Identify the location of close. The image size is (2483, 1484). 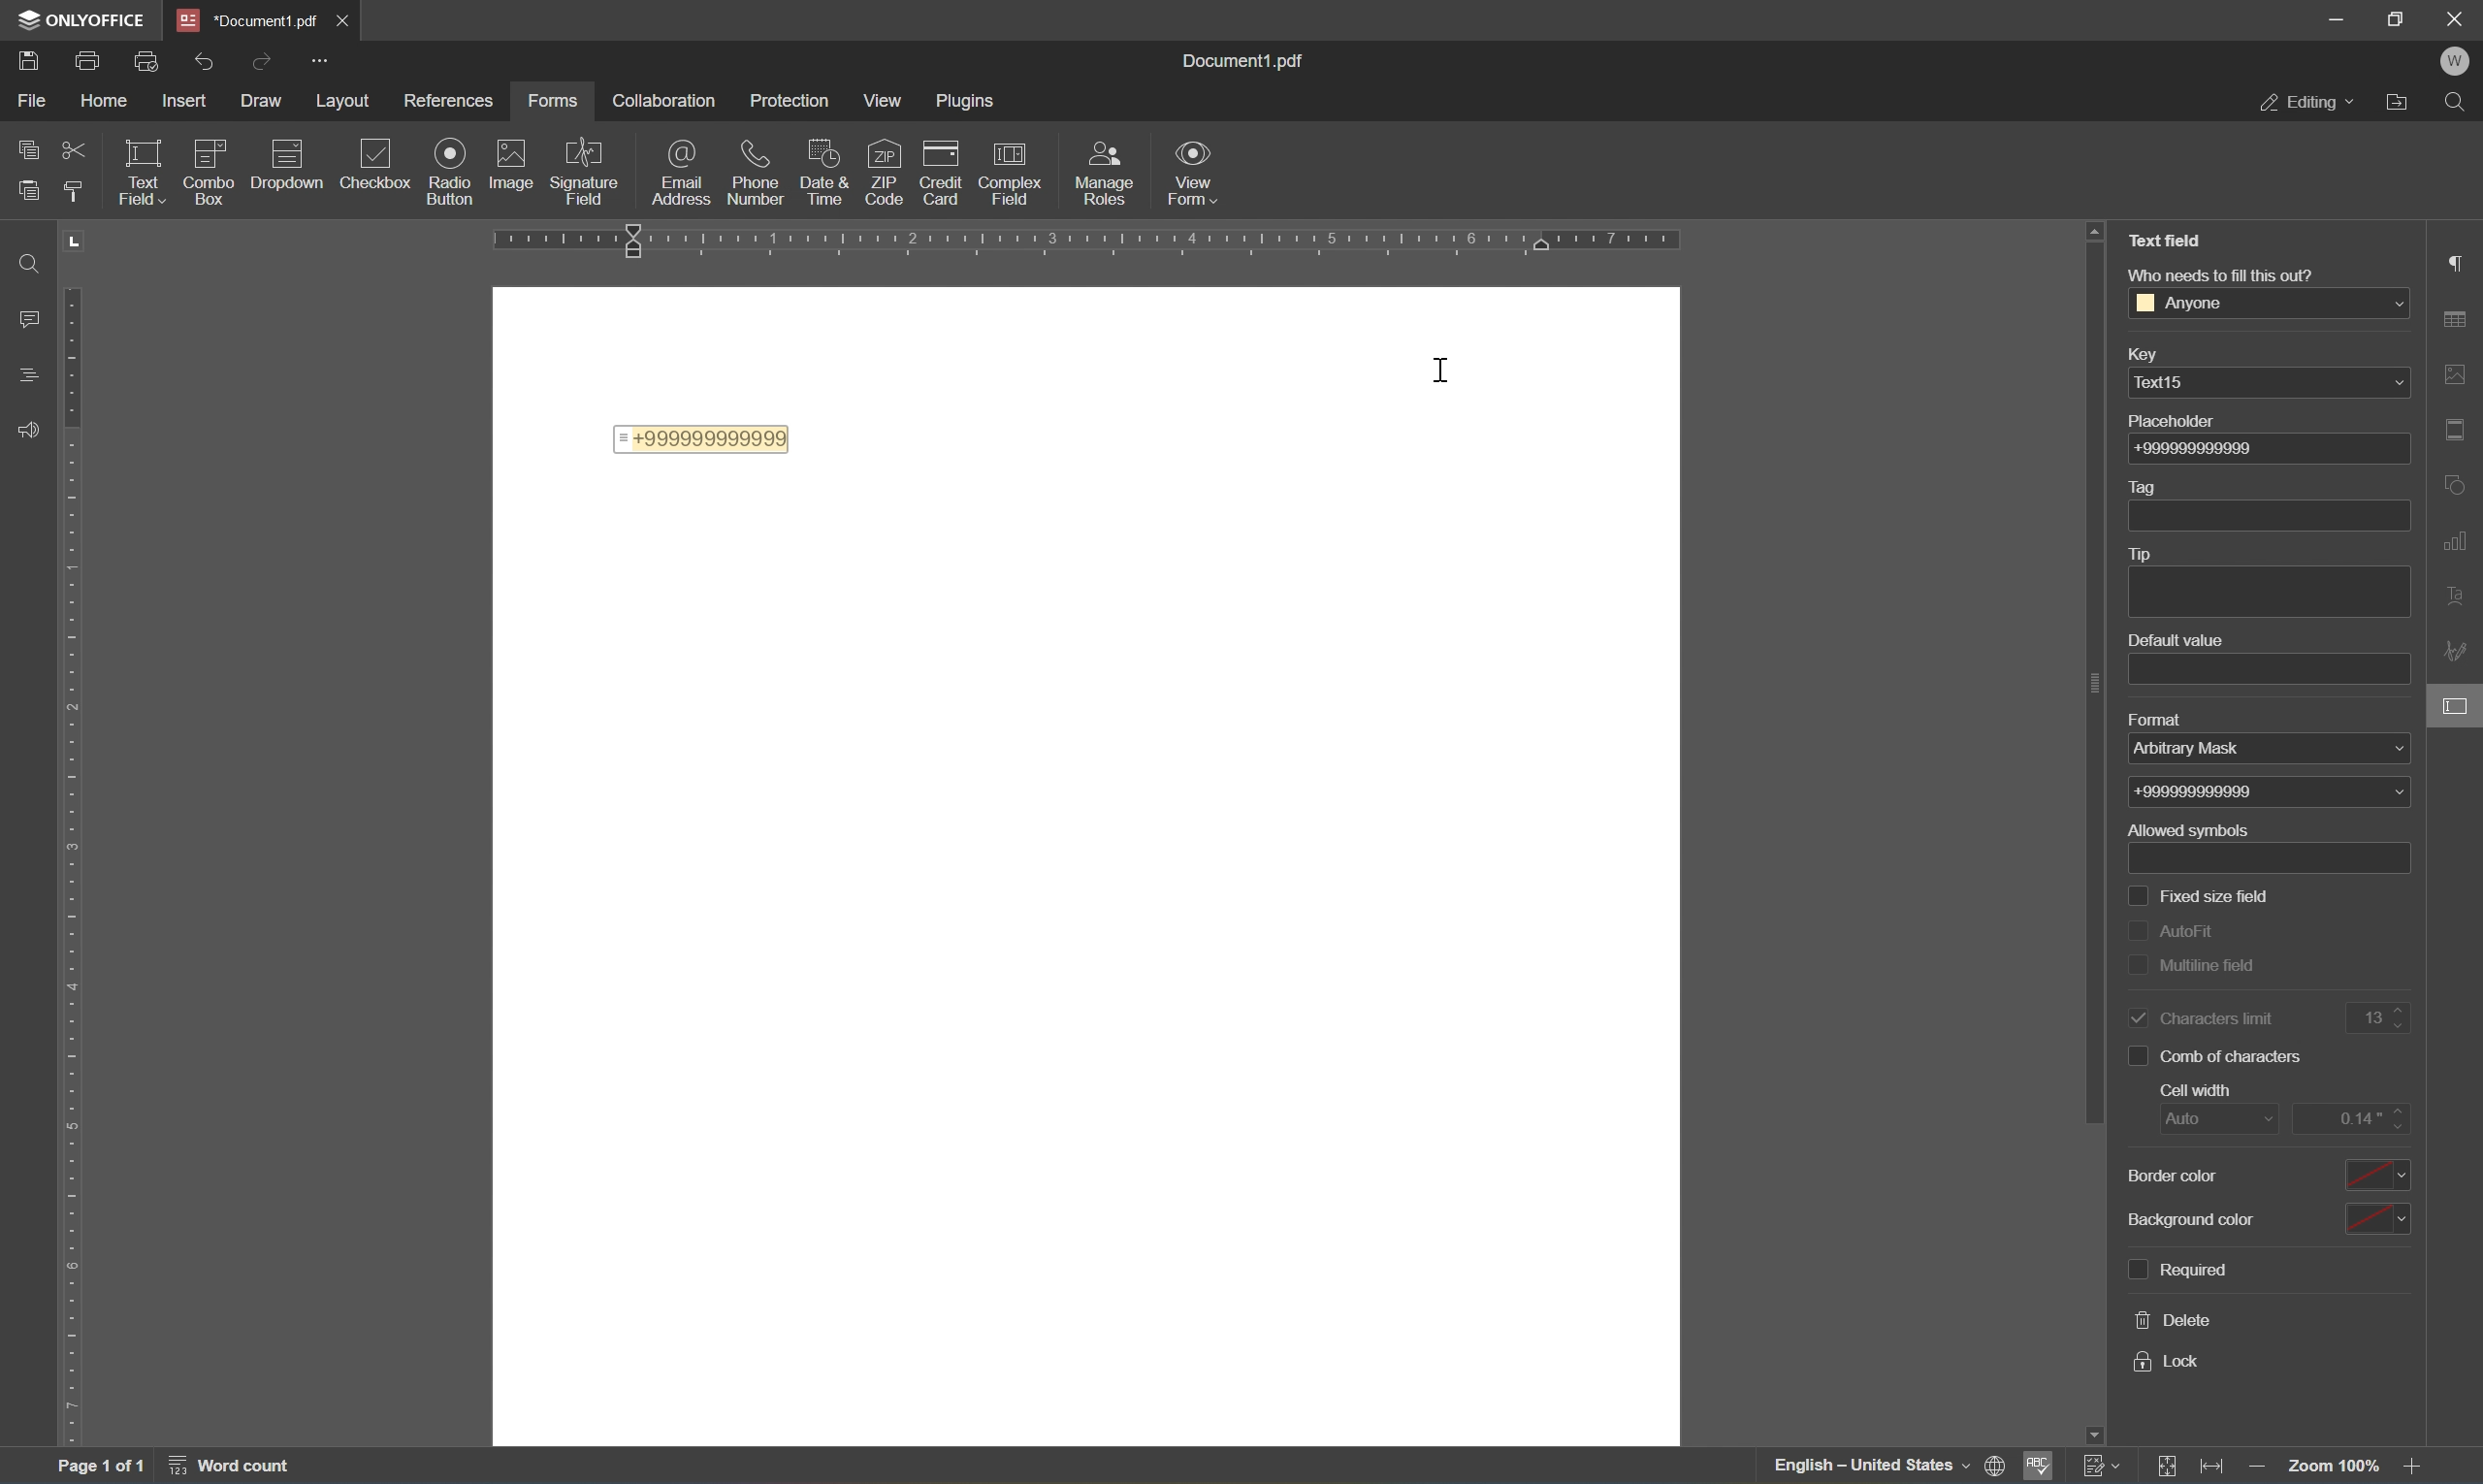
(2457, 17).